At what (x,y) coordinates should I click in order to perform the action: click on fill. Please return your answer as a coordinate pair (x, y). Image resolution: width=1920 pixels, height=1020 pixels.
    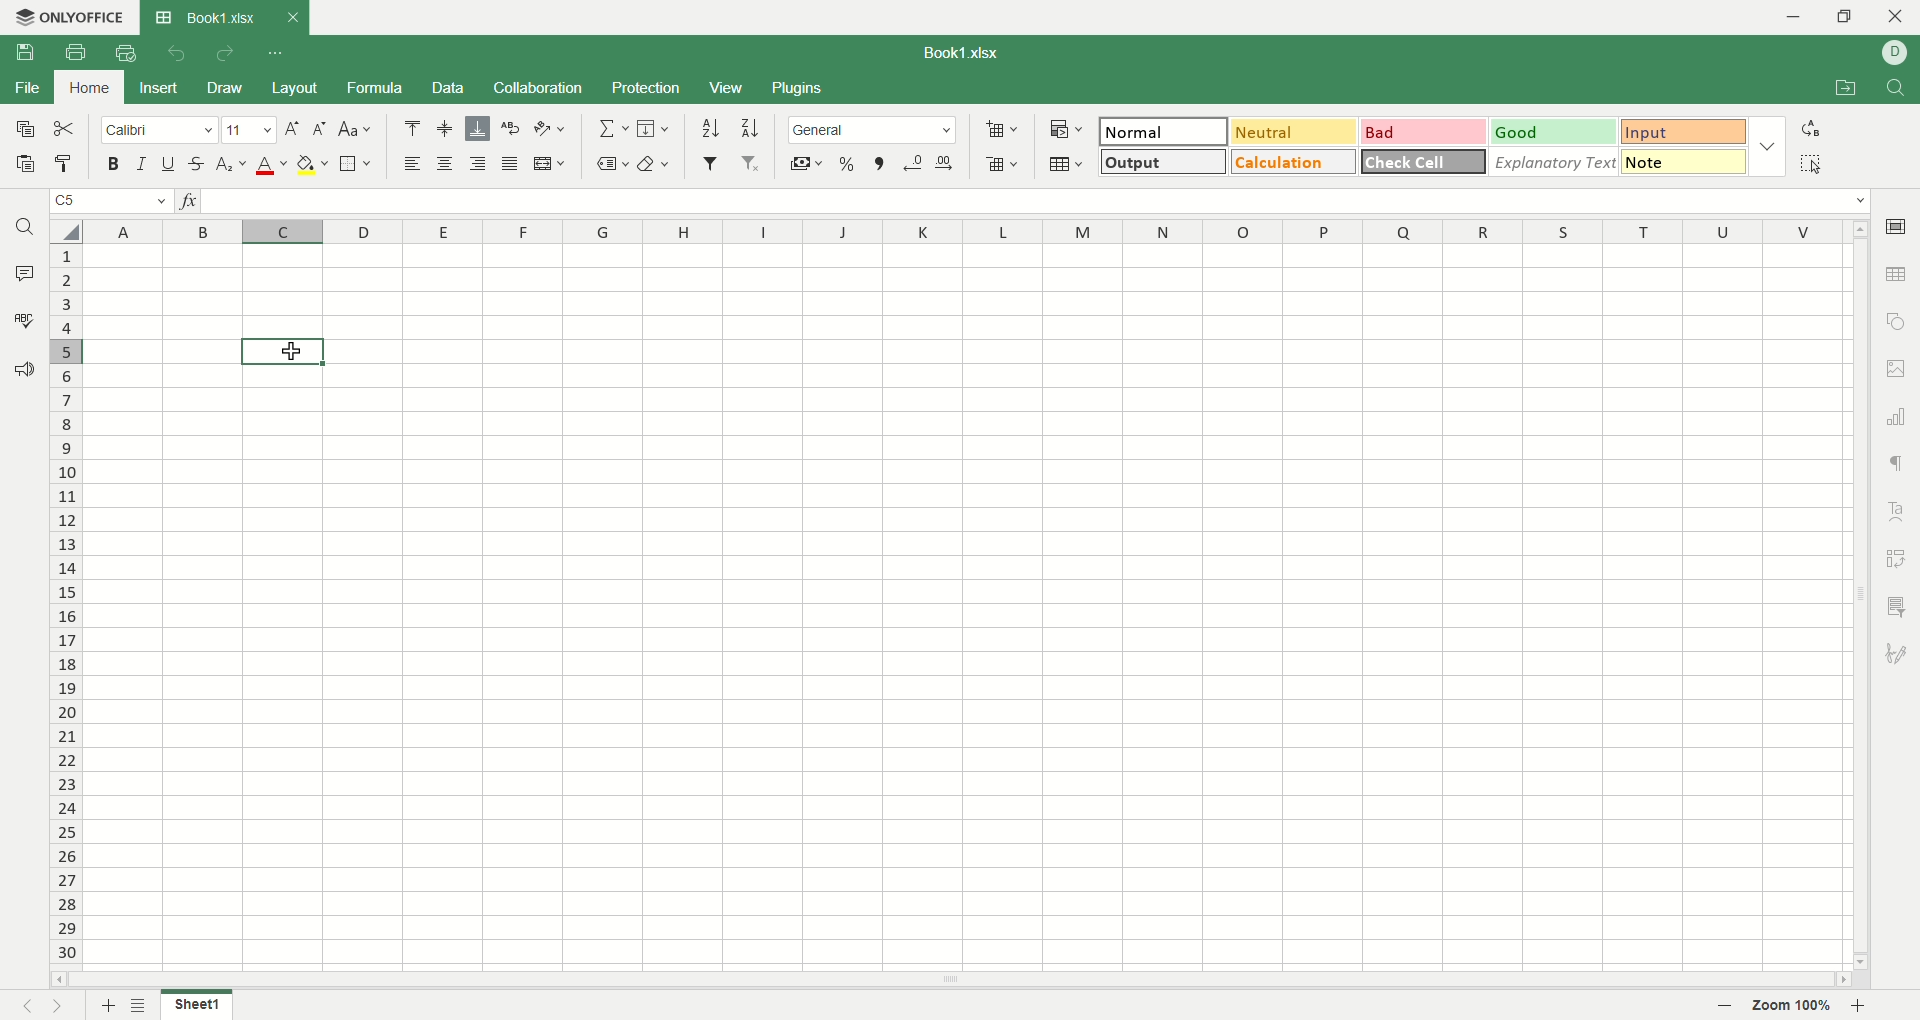
    Looking at the image, I should click on (653, 130).